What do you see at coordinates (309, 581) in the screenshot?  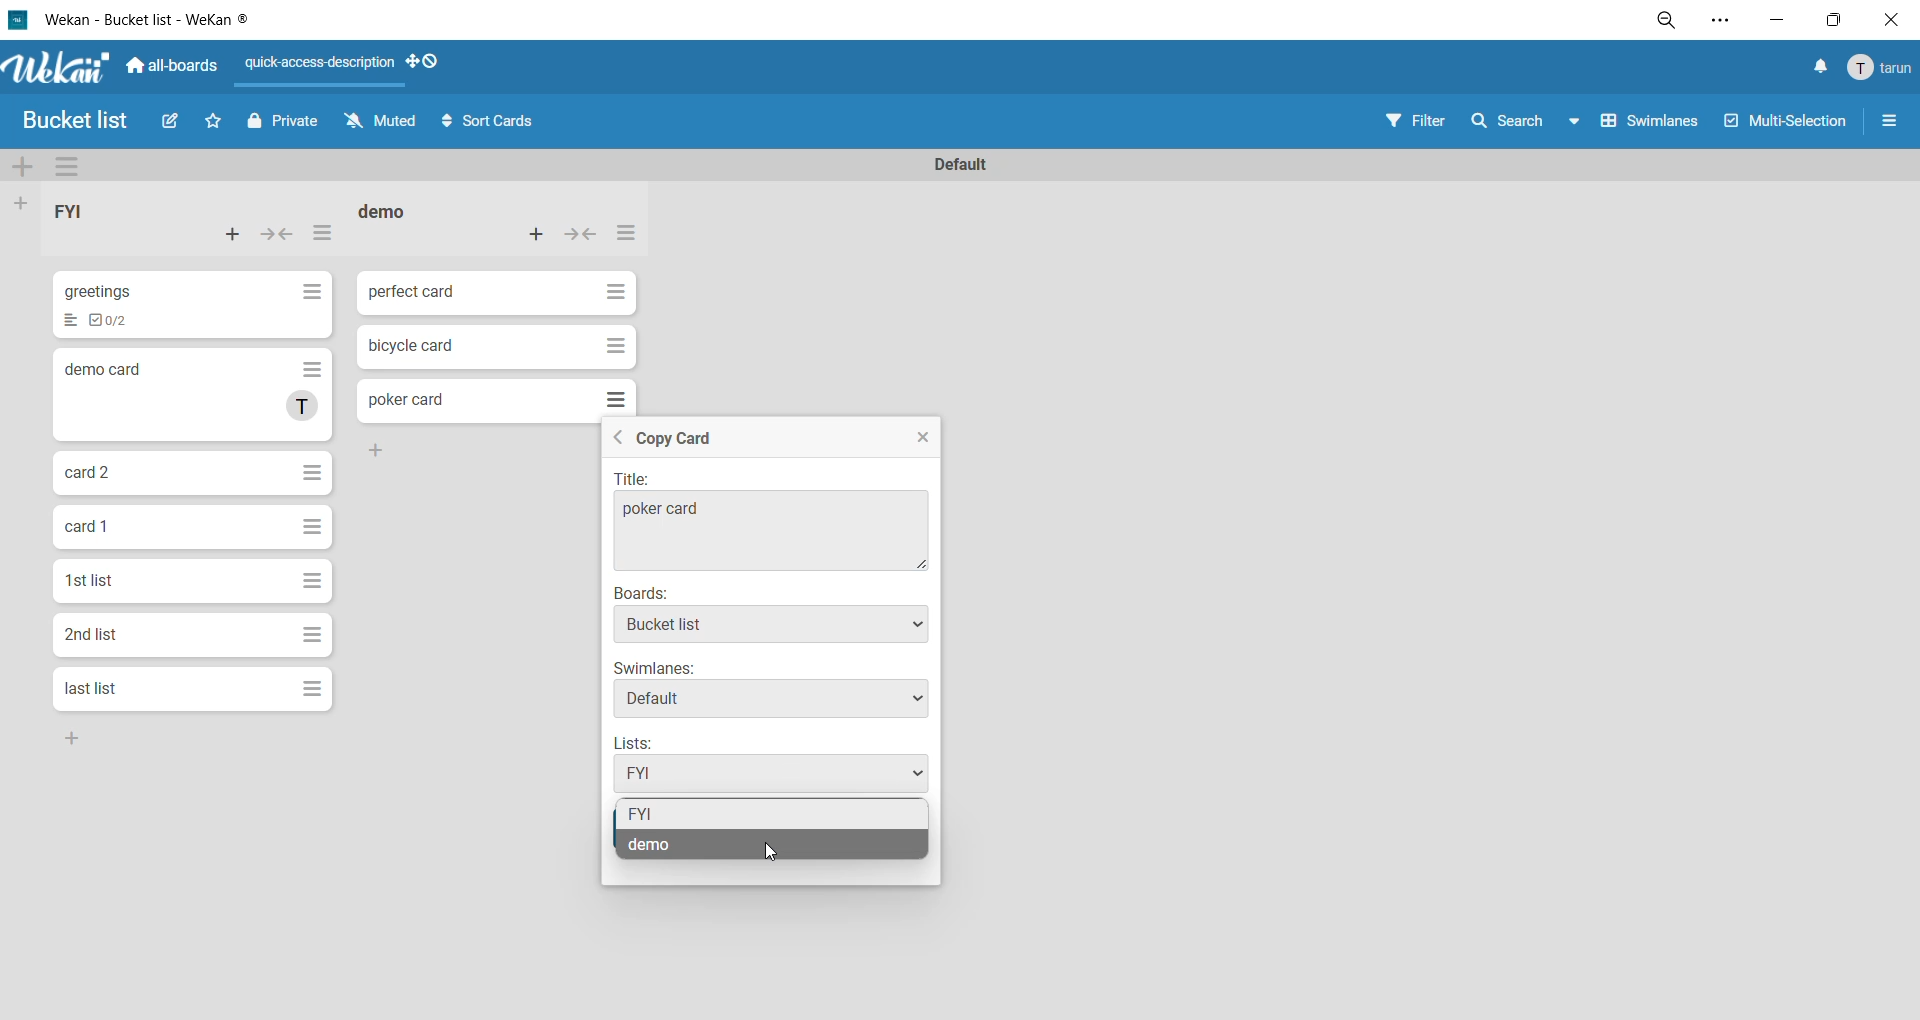 I see `Hamburger` at bounding box center [309, 581].